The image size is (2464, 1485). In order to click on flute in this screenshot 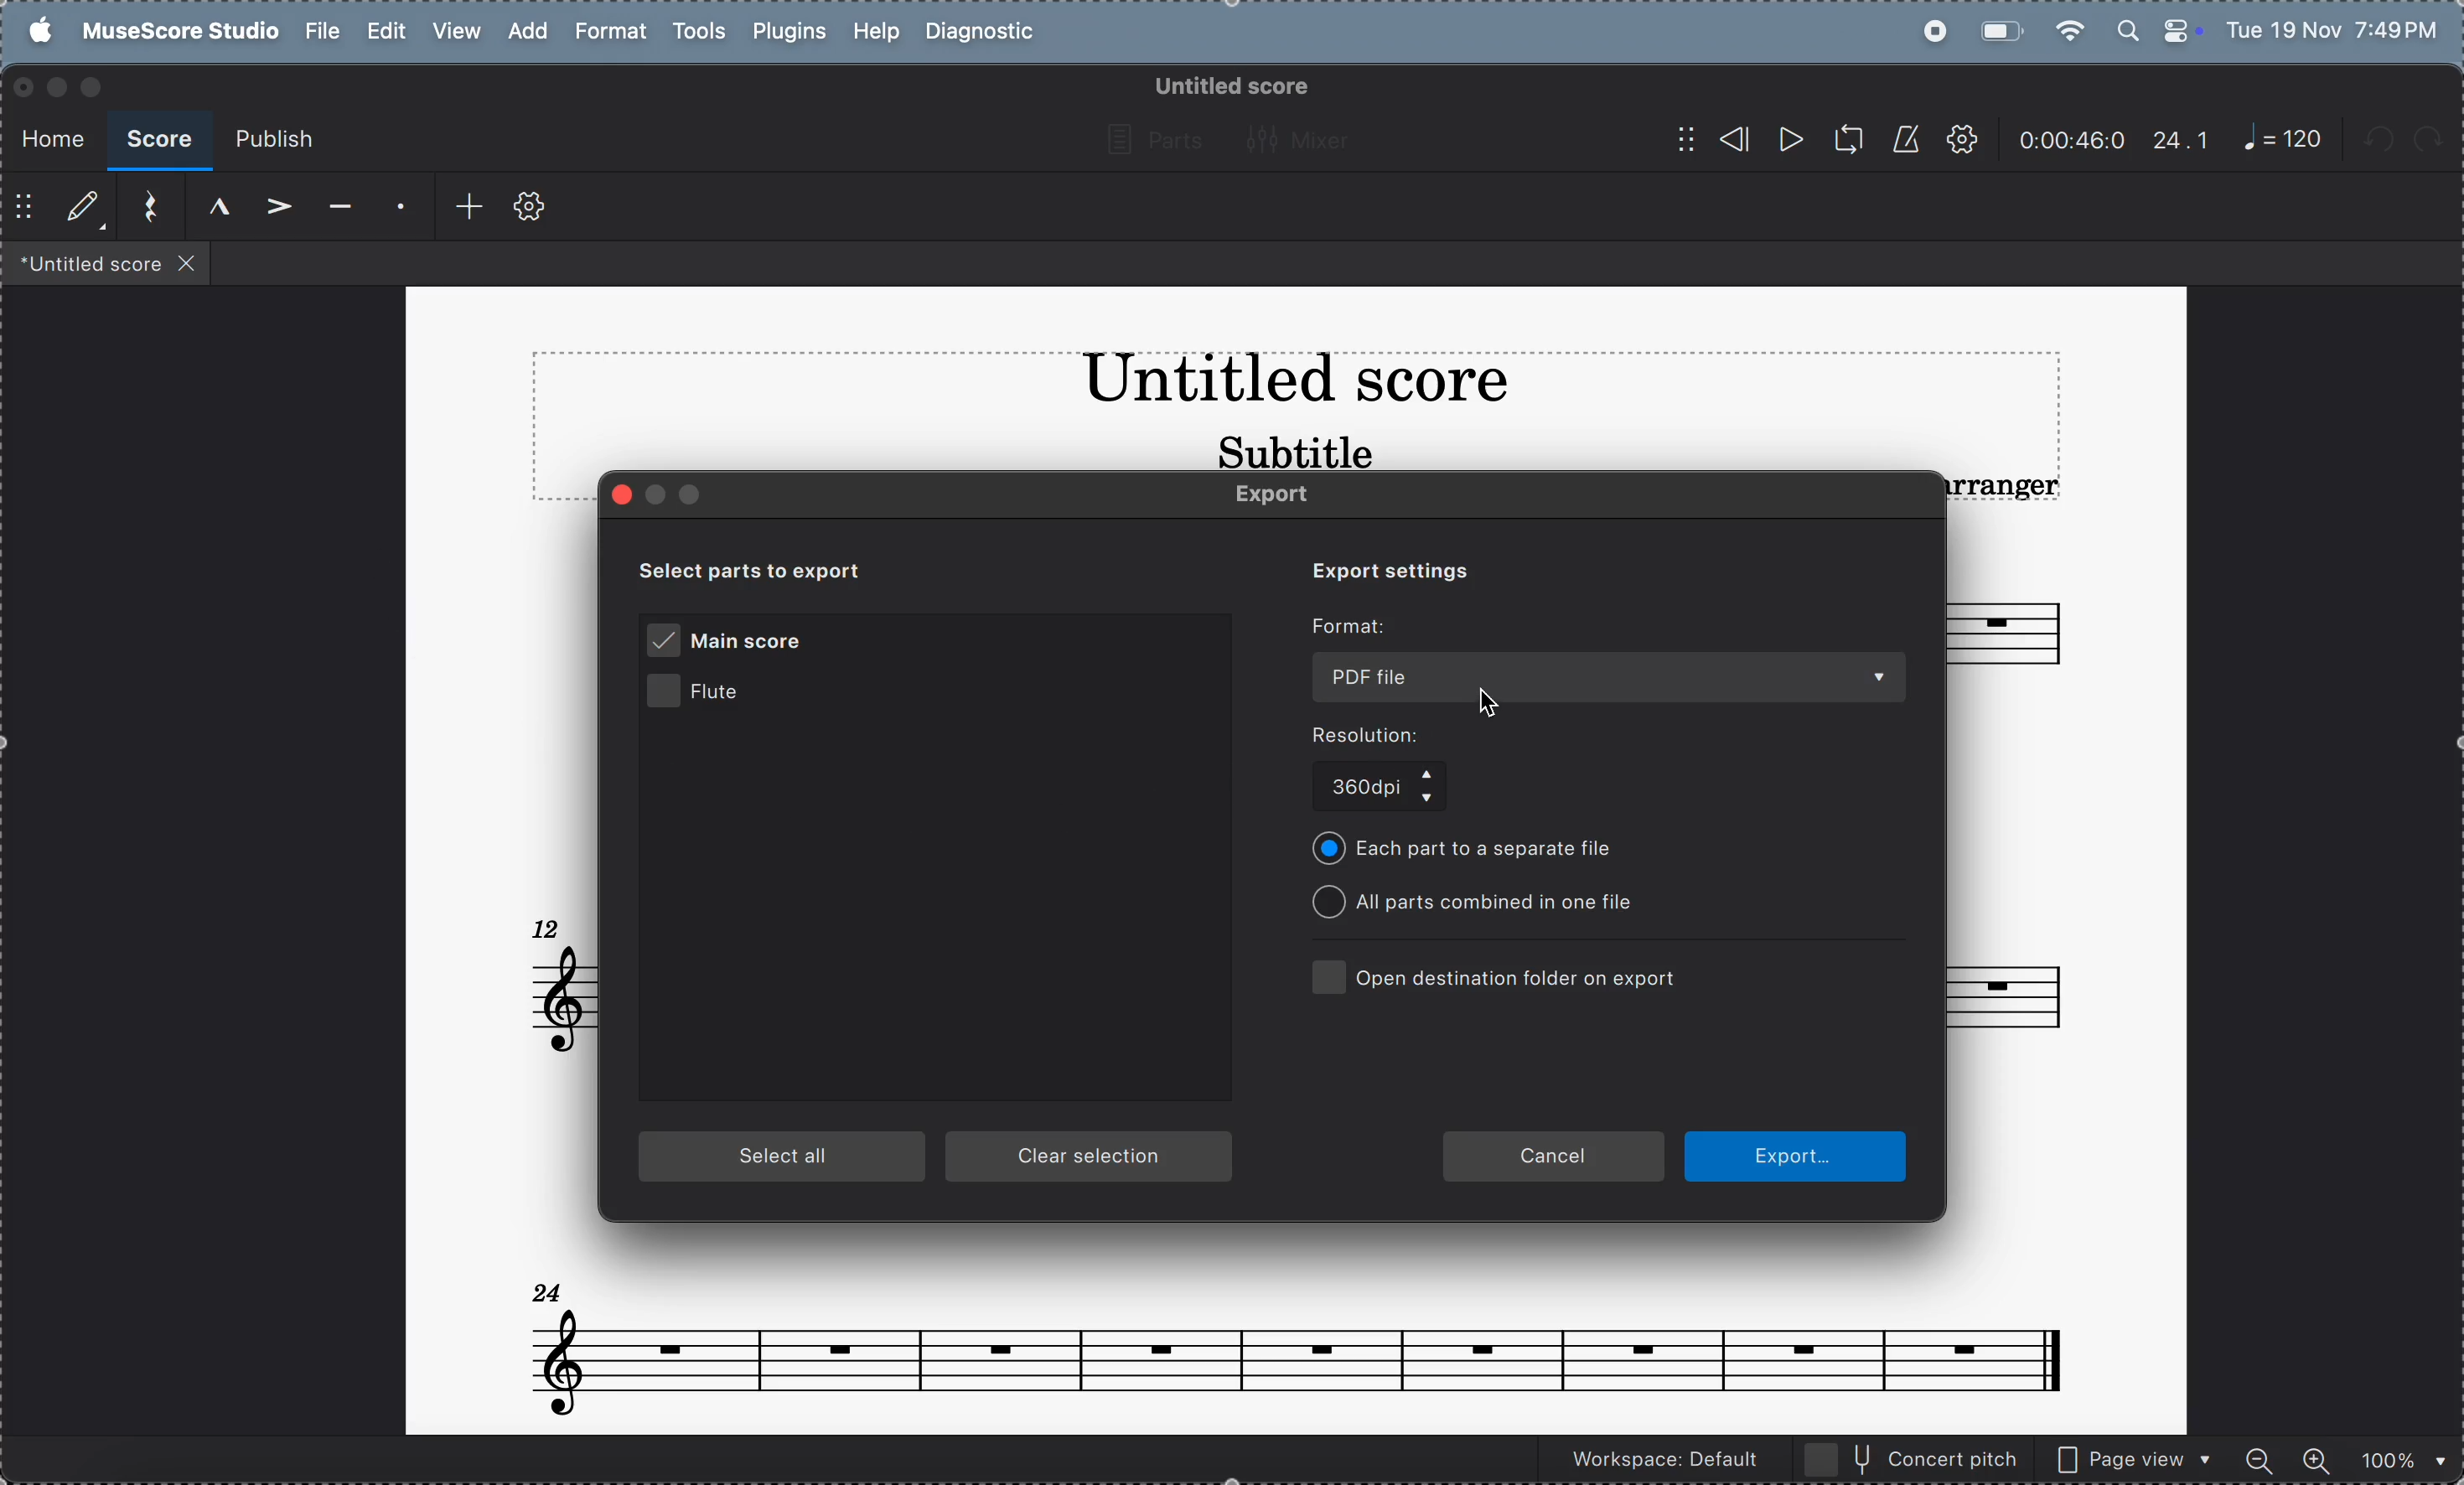, I will do `click(726, 695)`.